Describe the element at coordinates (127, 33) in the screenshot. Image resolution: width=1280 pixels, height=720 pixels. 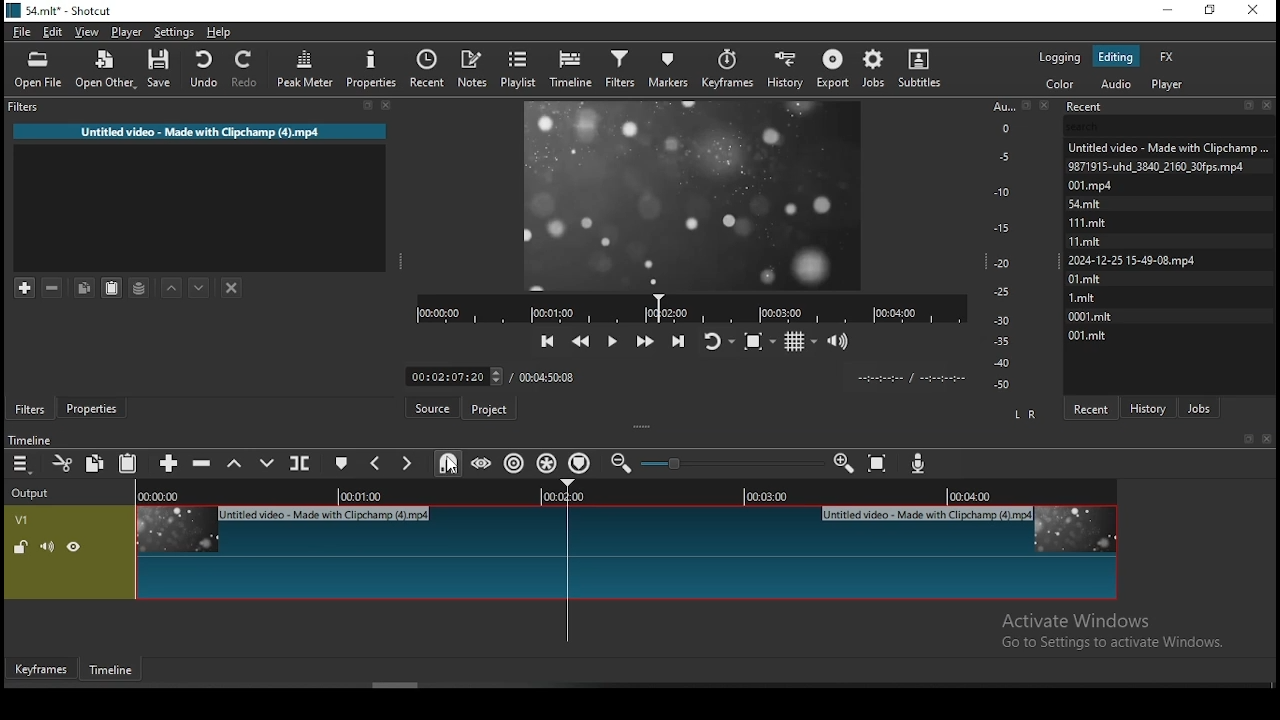
I see `player` at that location.